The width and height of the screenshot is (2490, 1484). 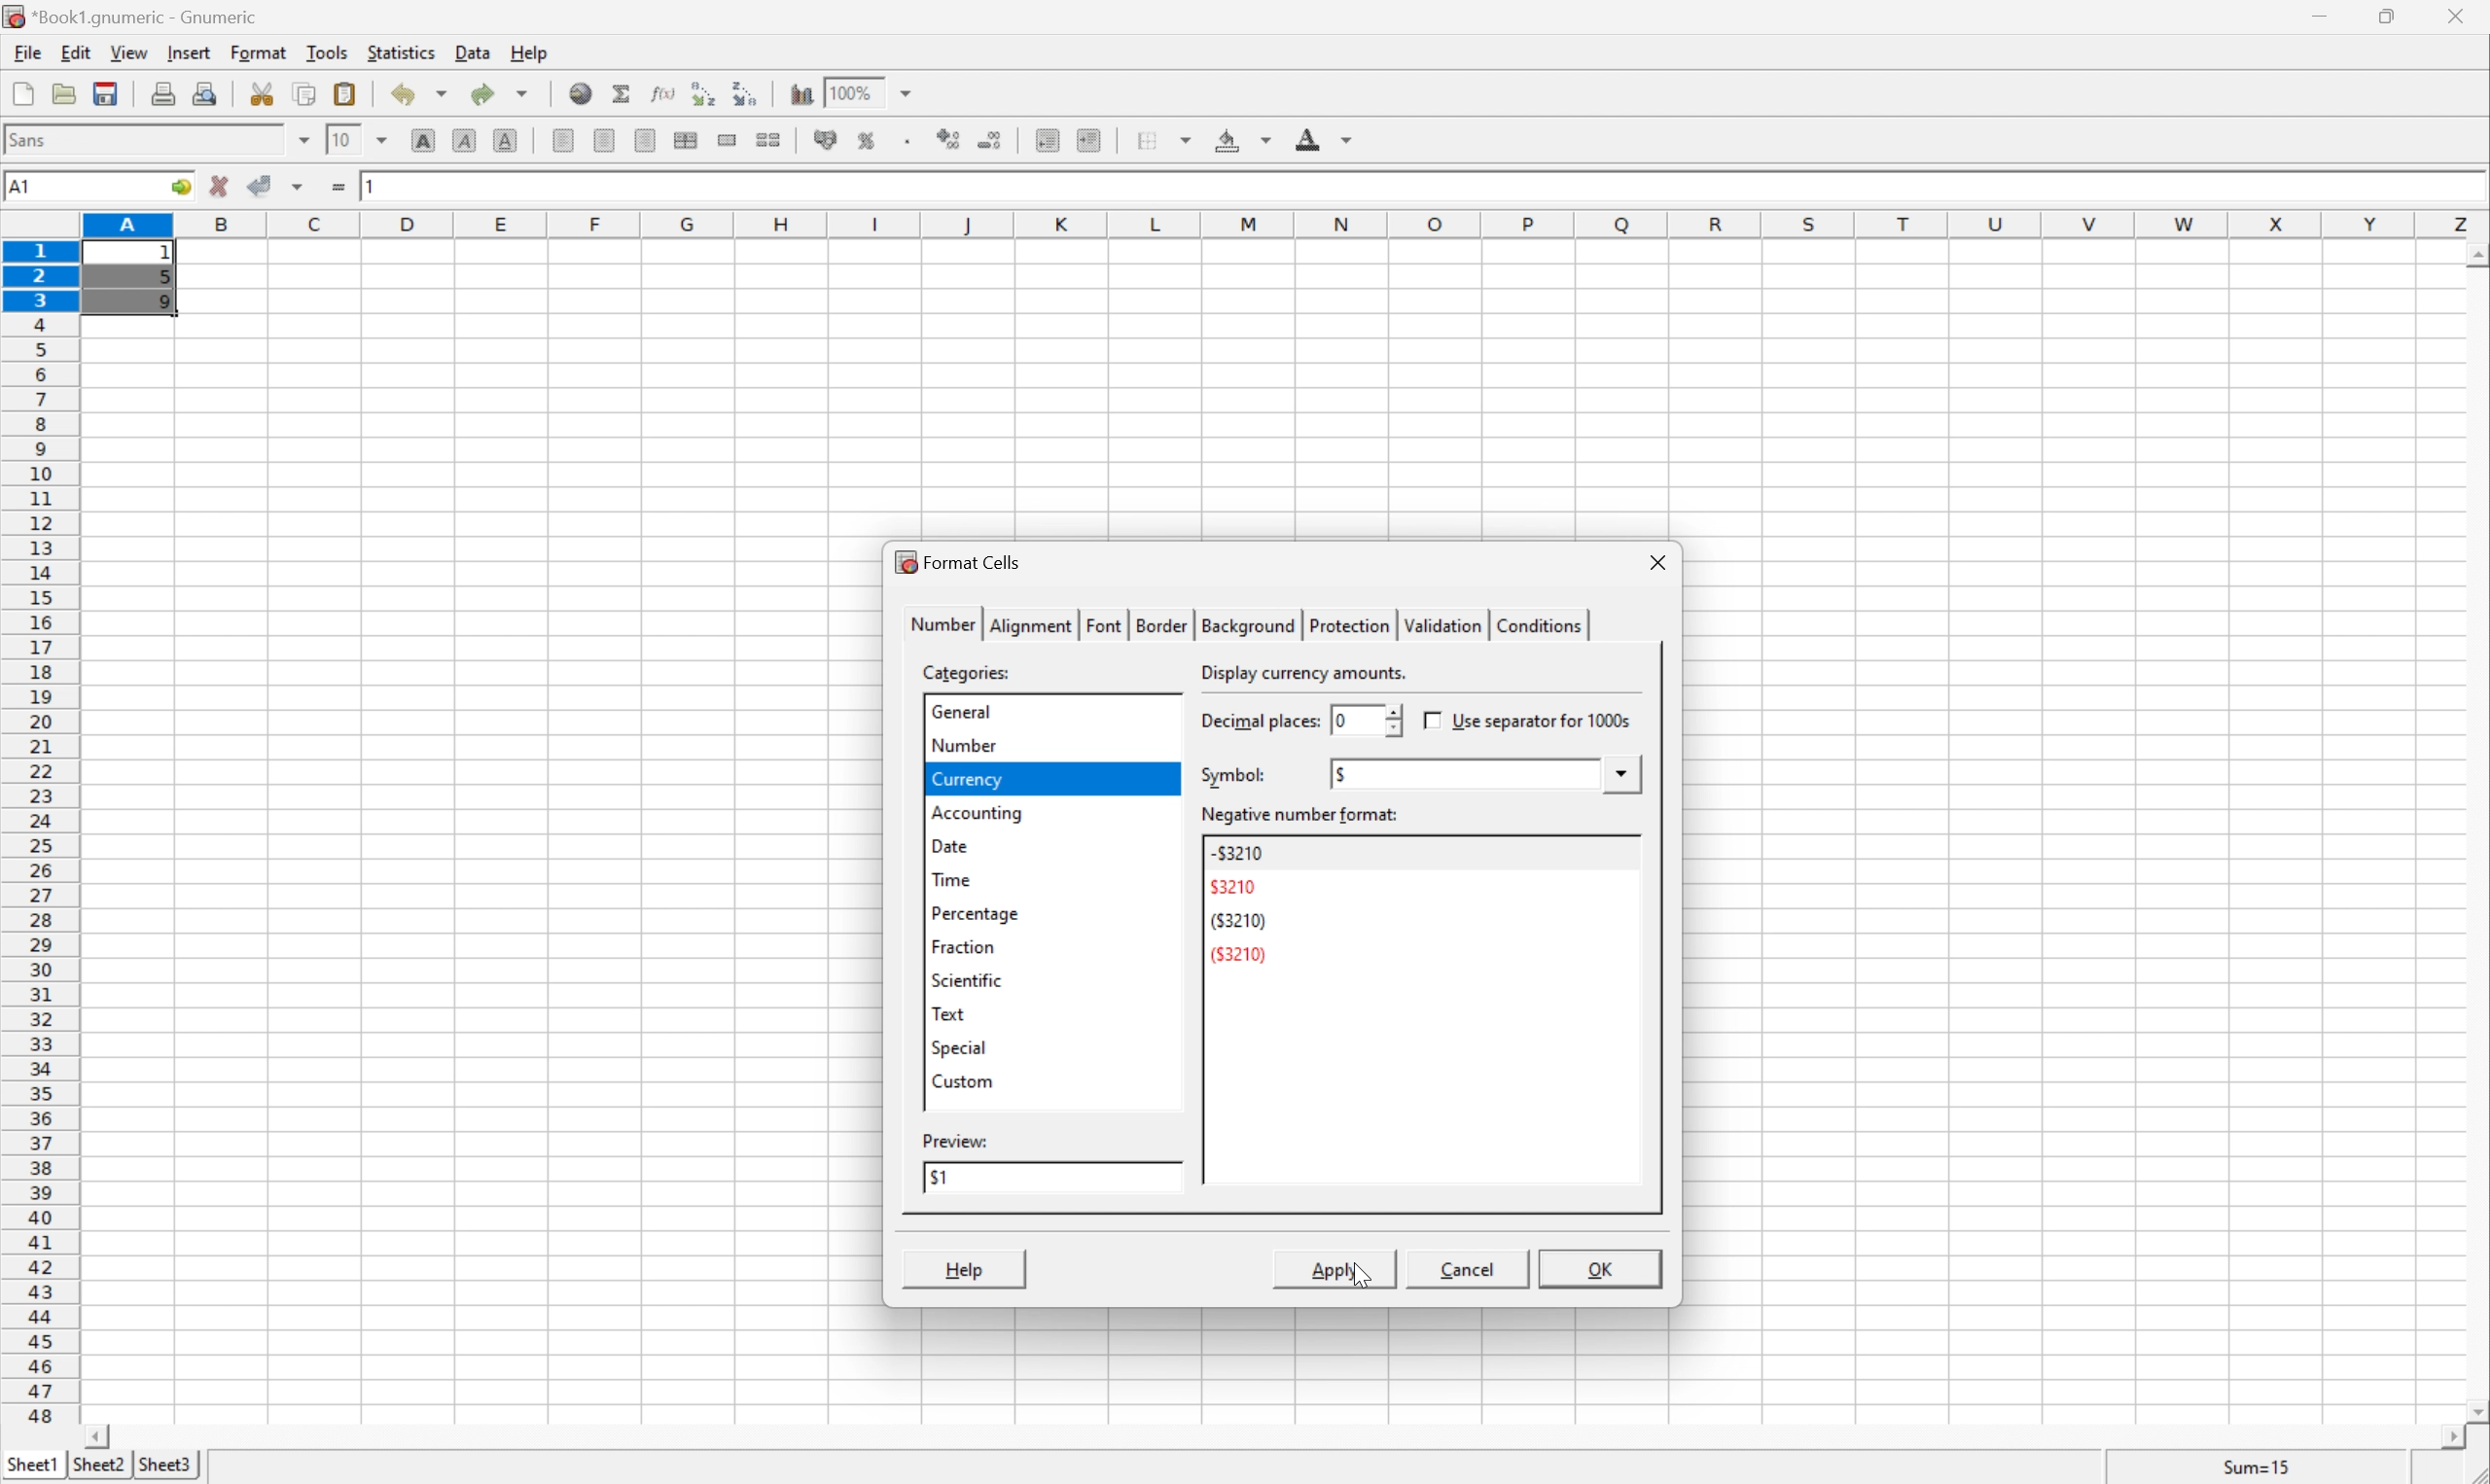 I want to click on file, so click(x=24, y=50).